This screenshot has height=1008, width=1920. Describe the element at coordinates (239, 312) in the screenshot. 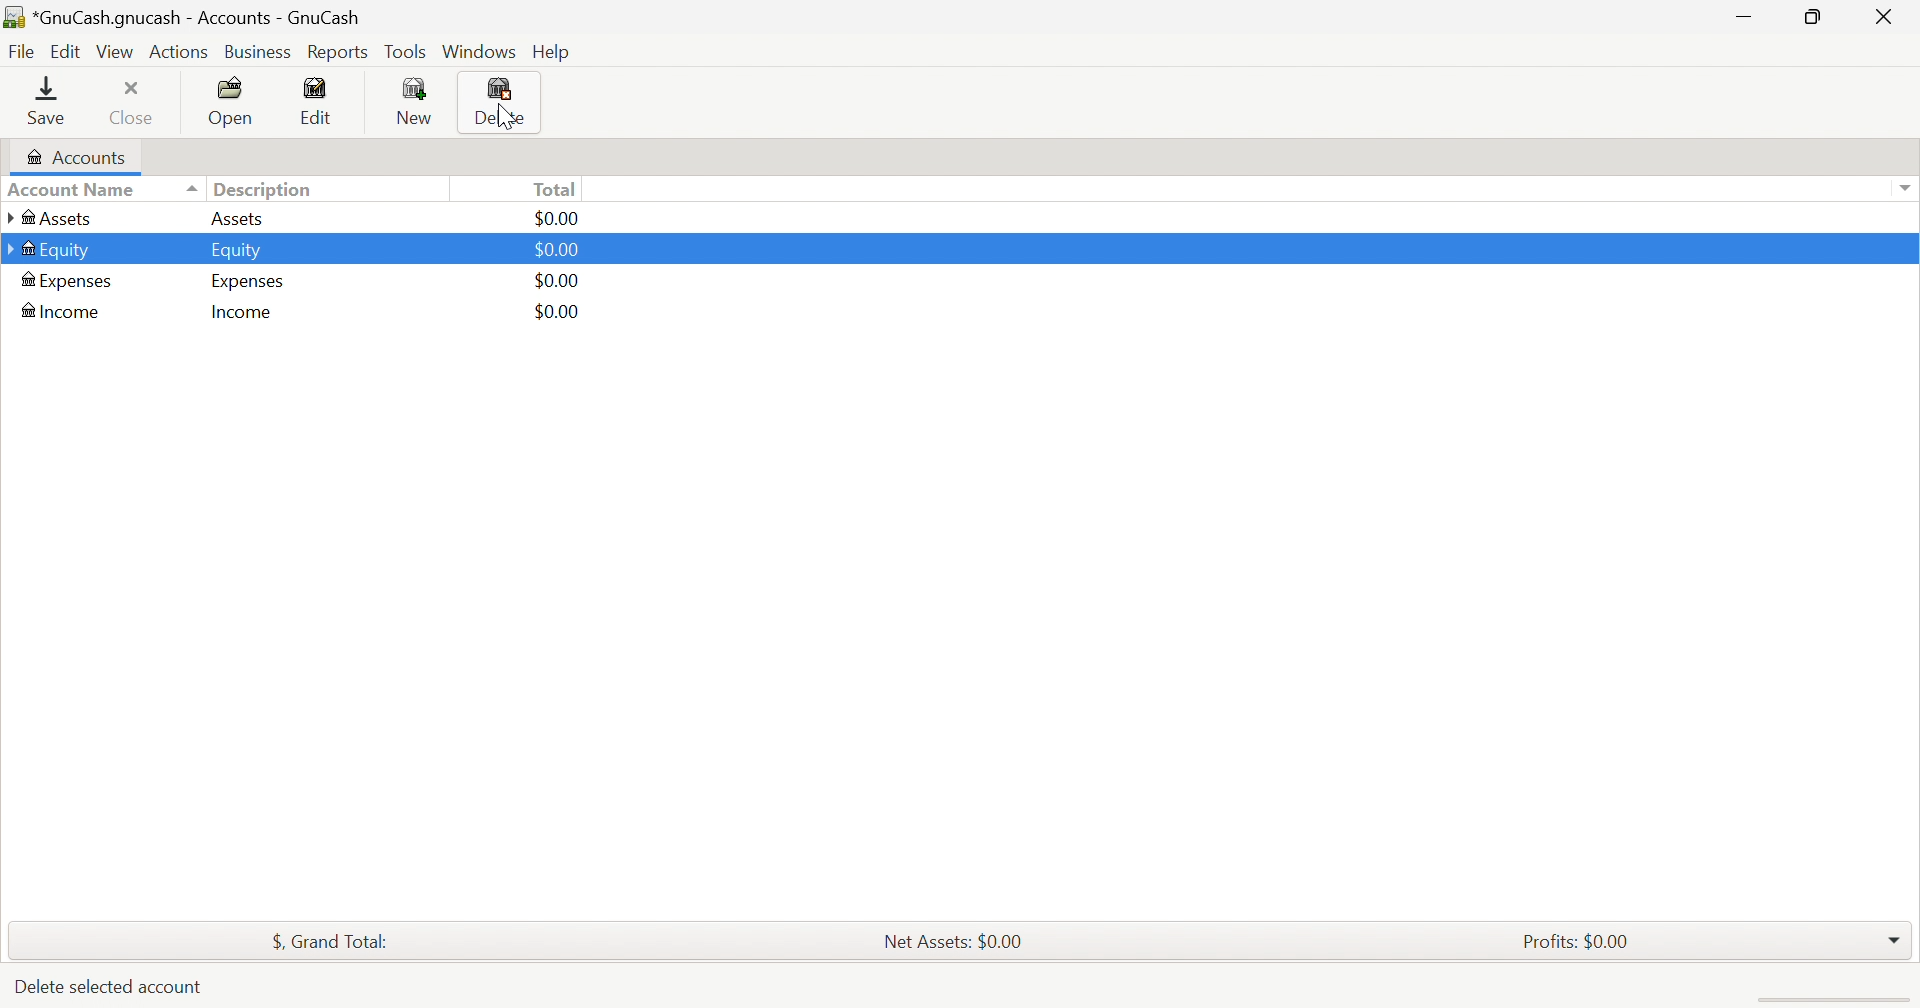

I see `Income` at that location.